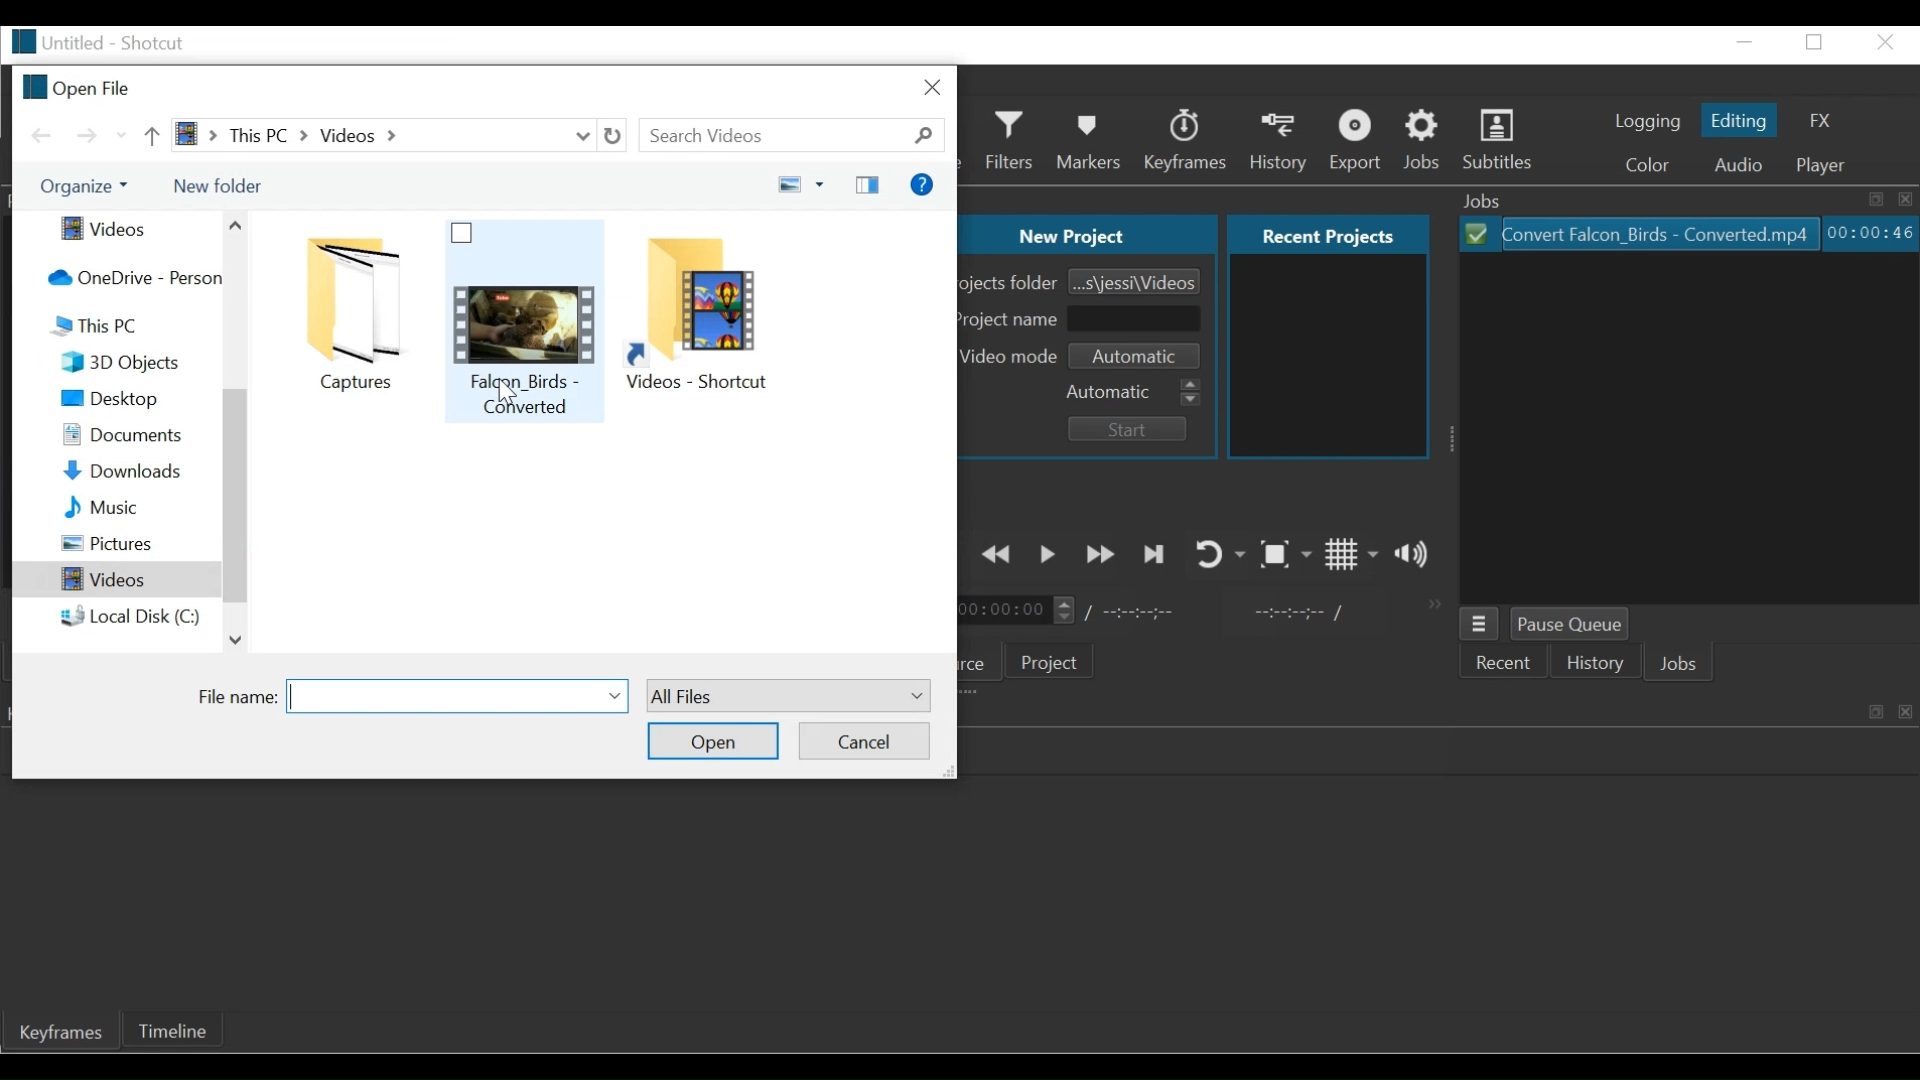  What do you see at coordinates (1742, 165) in the screenshot?
I see `Audio` at bounding box center [1742, 165].